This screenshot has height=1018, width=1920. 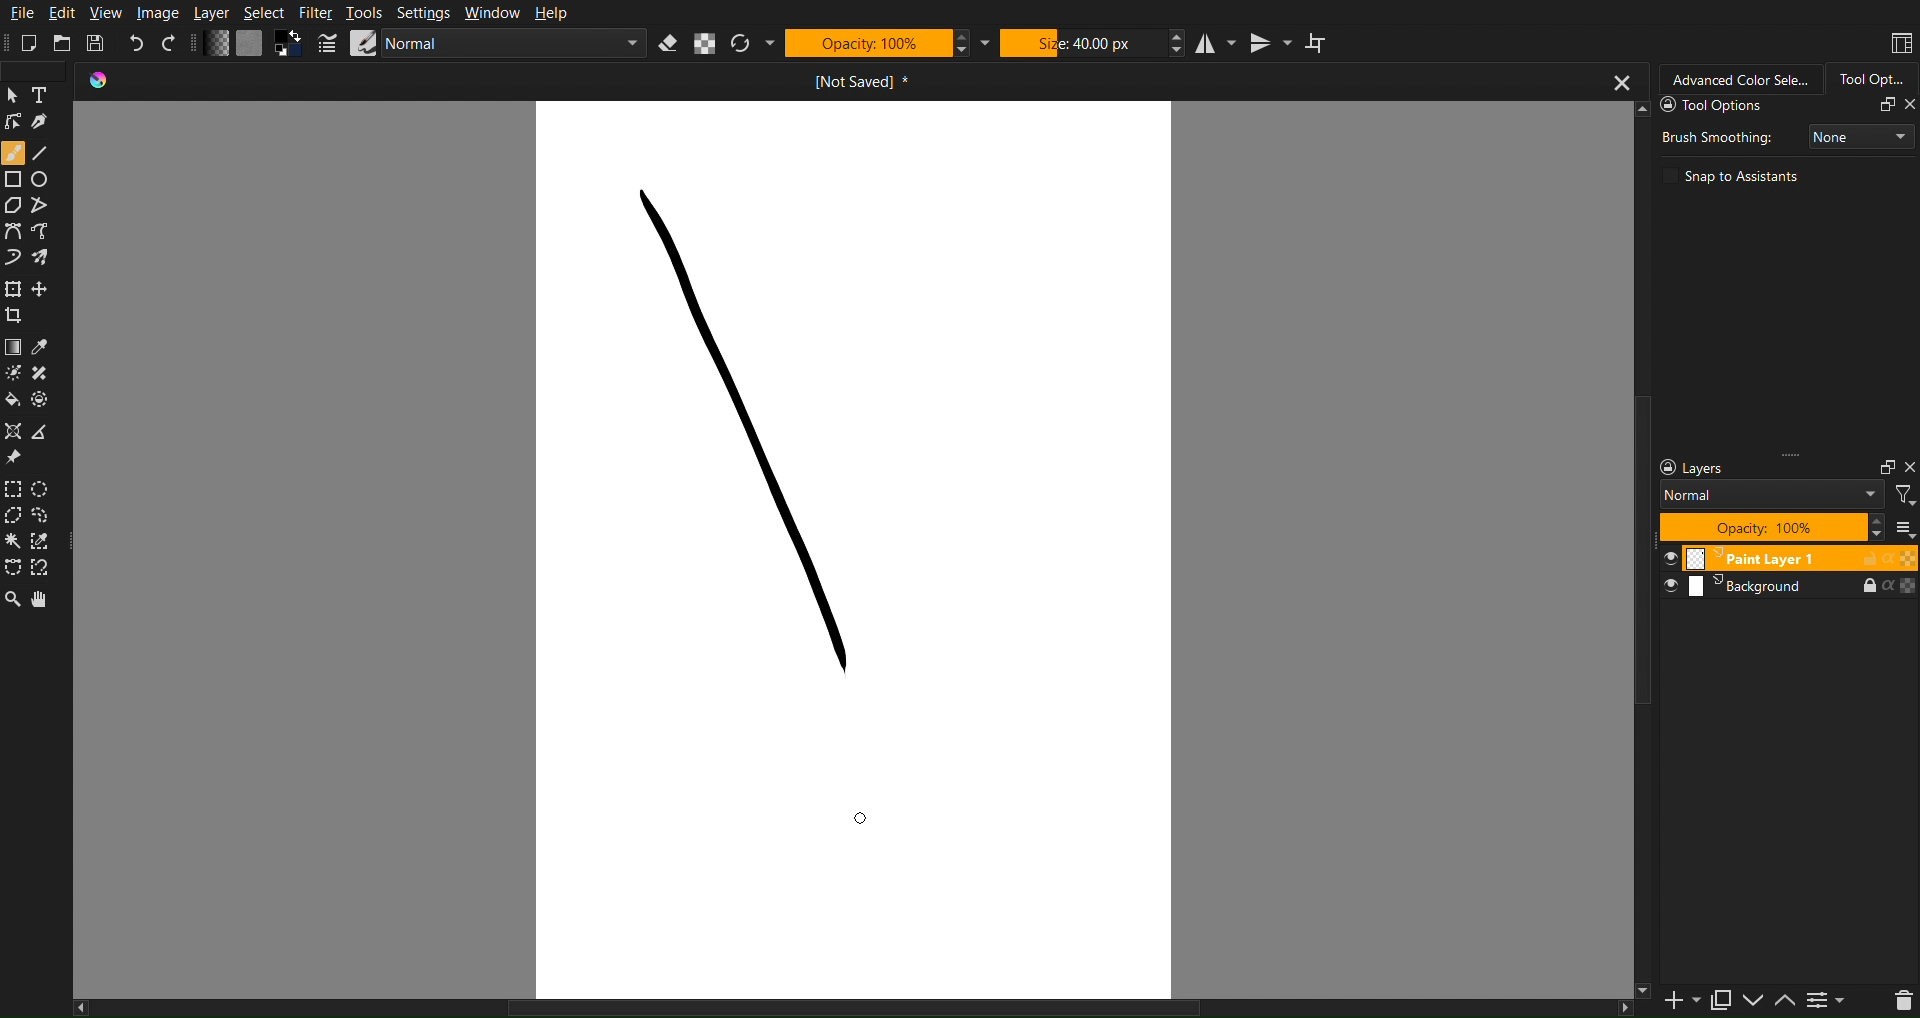 I want to click on Close, so click(x=1908, y=467).